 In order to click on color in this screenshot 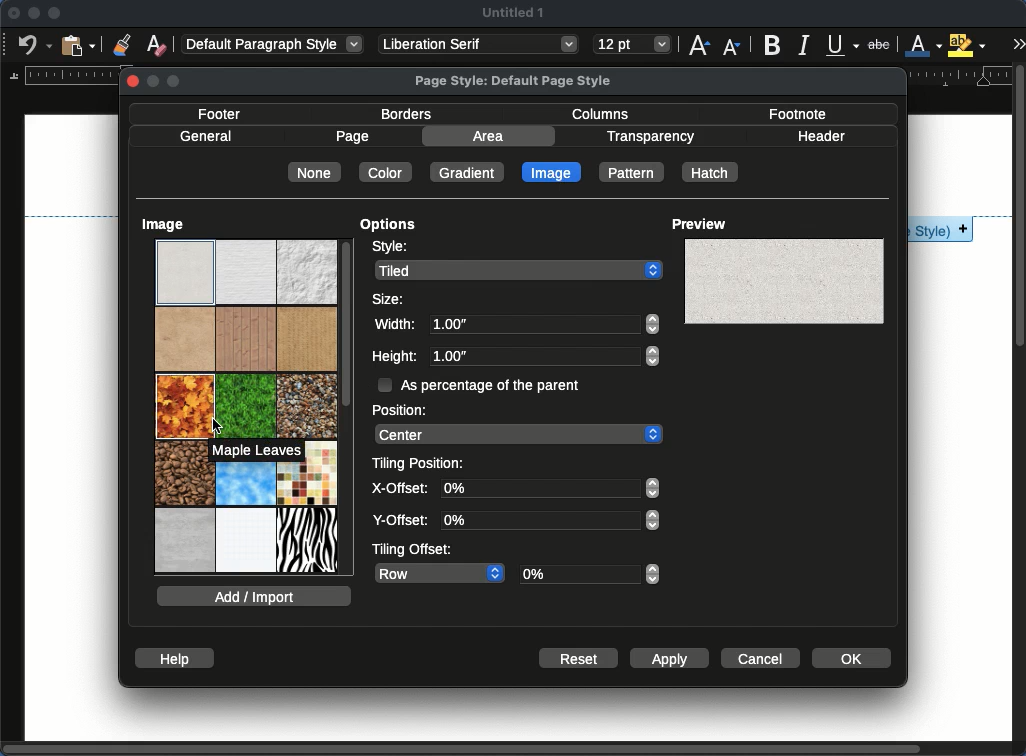, I will do `click(385, 171)`.